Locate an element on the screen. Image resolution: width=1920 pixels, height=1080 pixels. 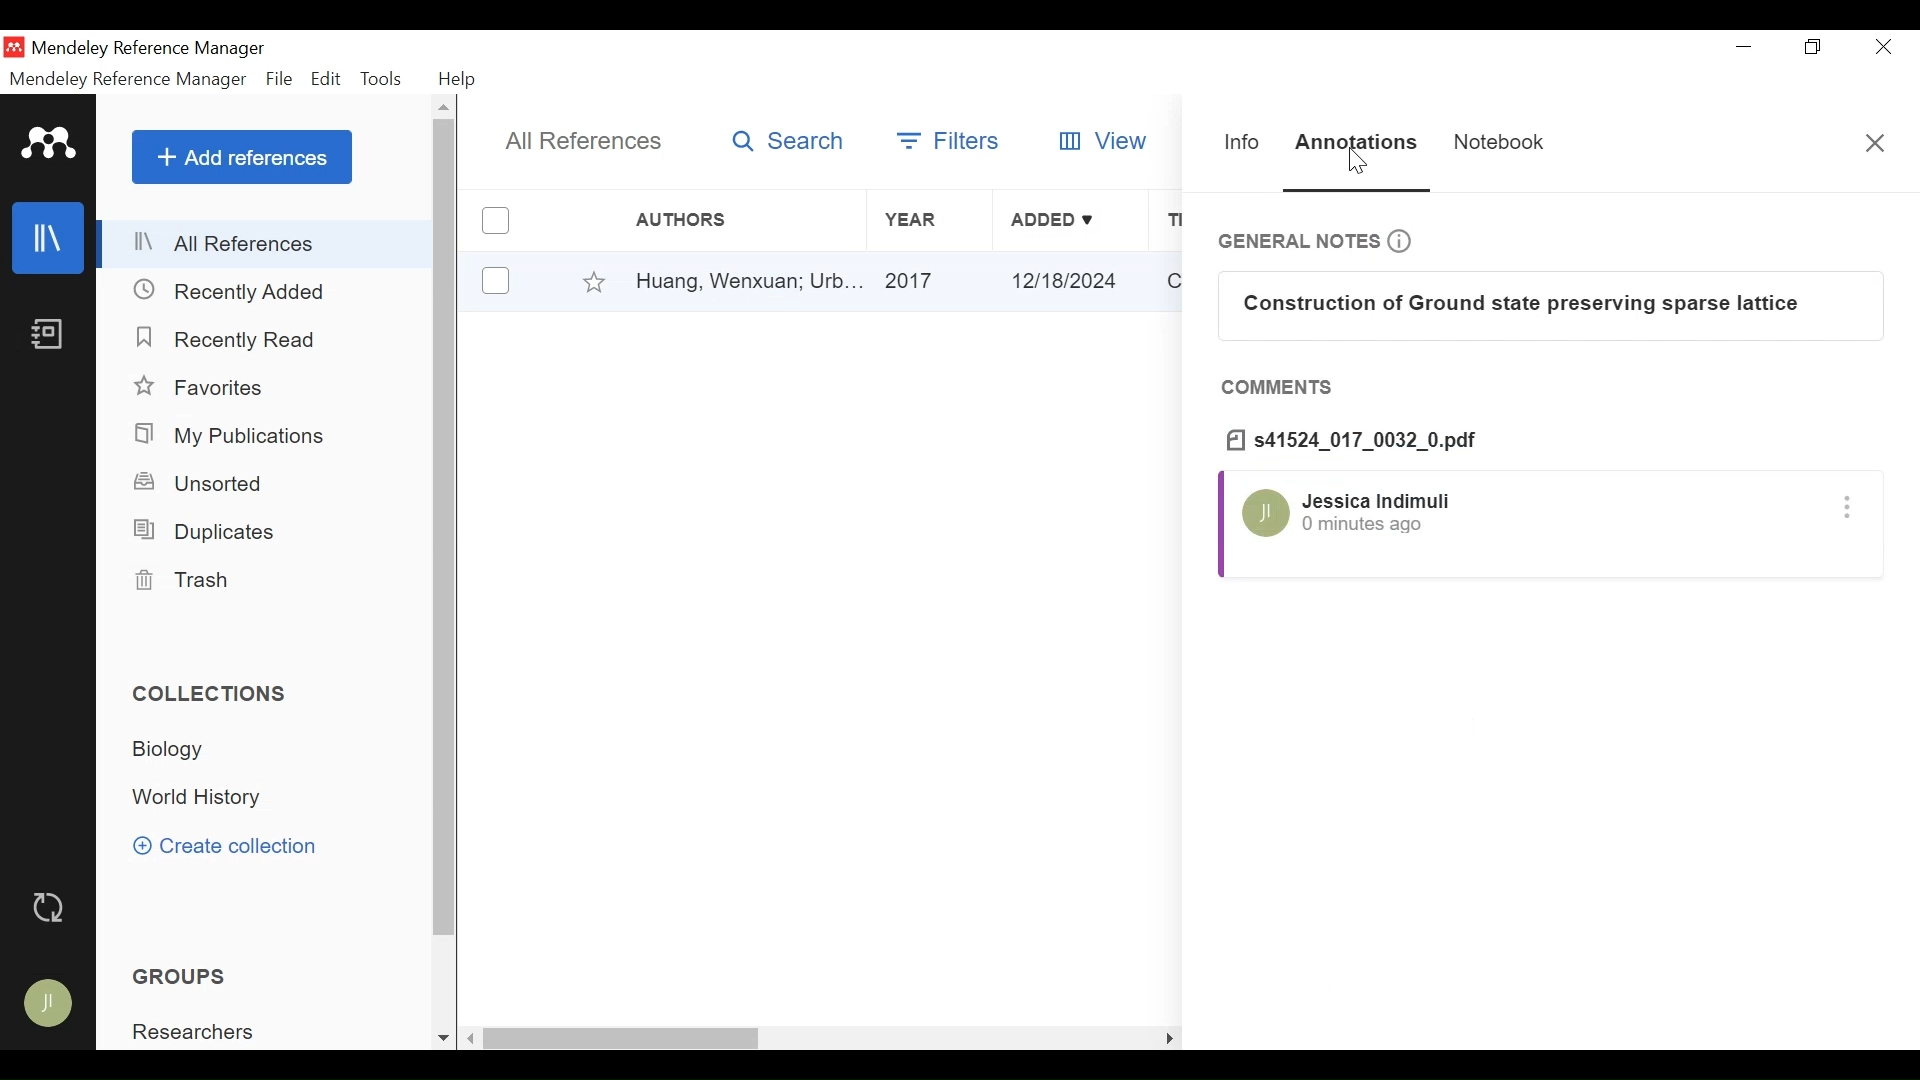
minimize is located at coordinates (1745, 48).